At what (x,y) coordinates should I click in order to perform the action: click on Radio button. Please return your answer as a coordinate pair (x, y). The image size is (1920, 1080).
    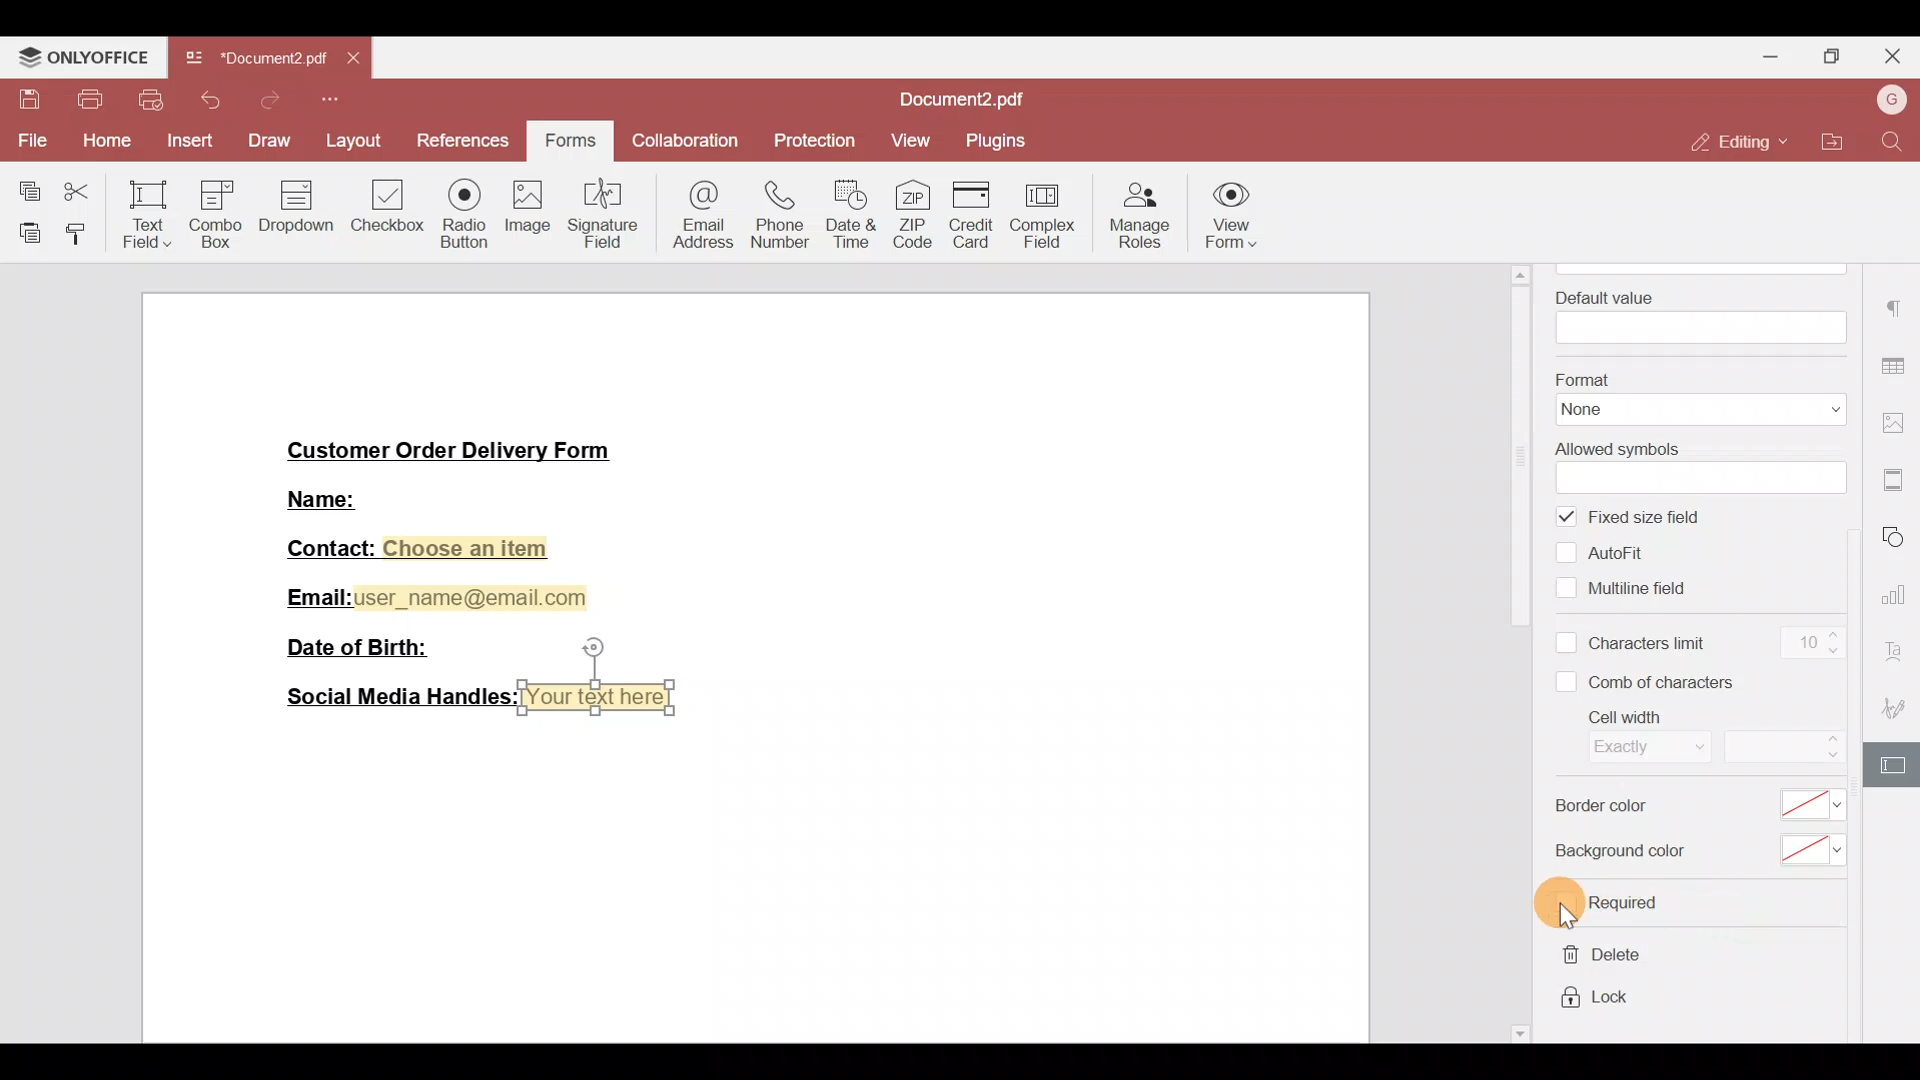
    Looking at the image, I should click on (458, 210).